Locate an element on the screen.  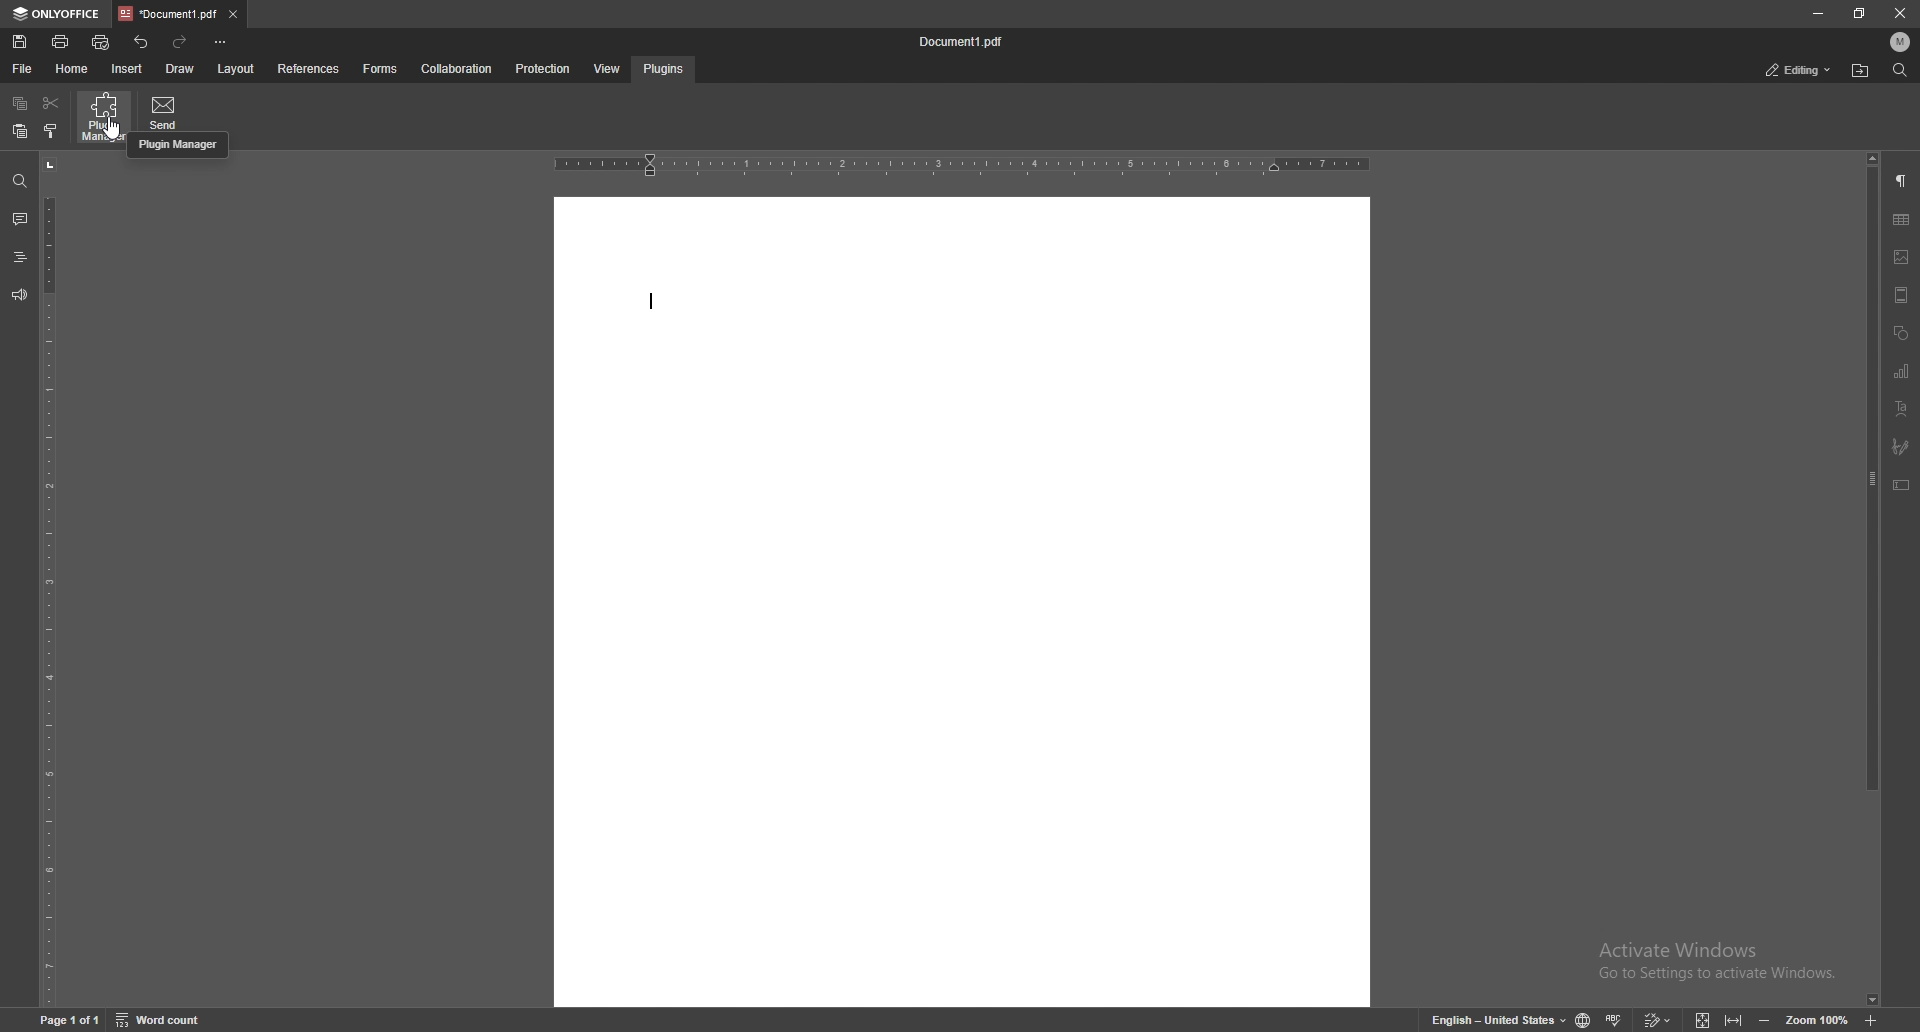
layout is located at coordinates (235, 69).